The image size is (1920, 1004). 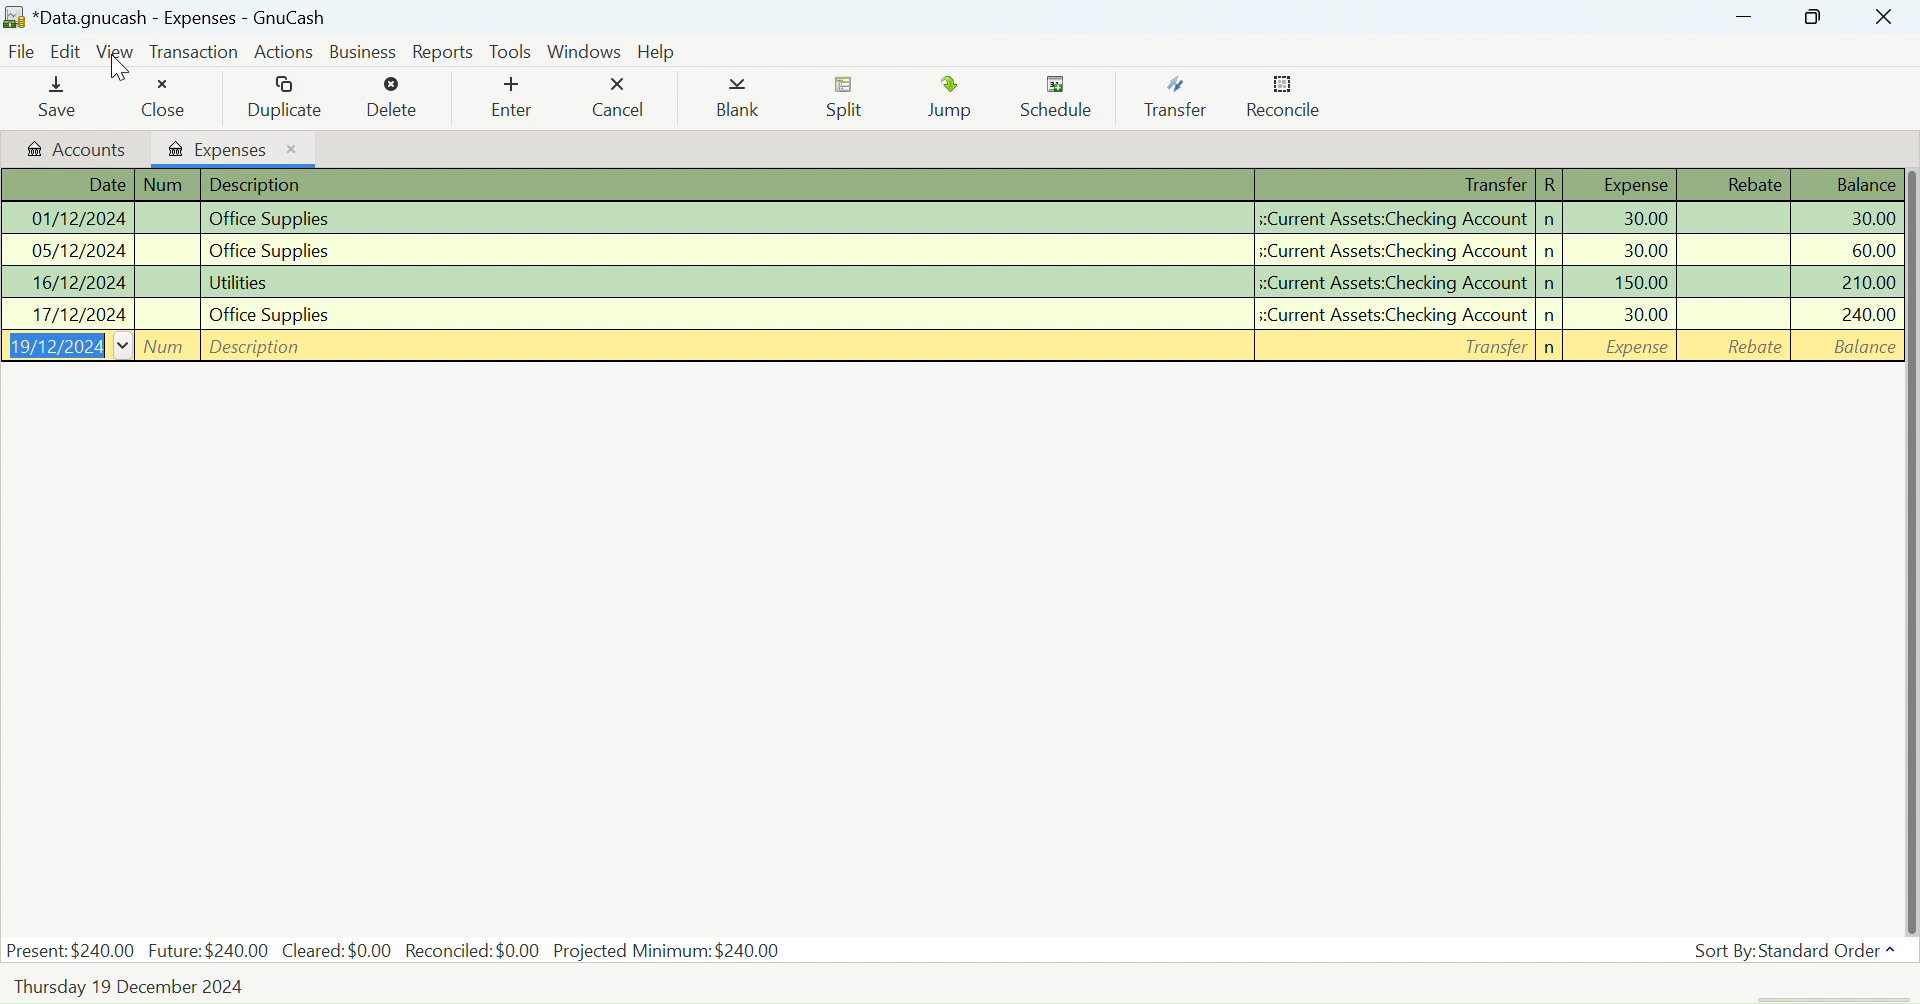 What do you see at coordinates (660, 52) in the screenshot?
I see `Help` at bounding box center [660, 52].